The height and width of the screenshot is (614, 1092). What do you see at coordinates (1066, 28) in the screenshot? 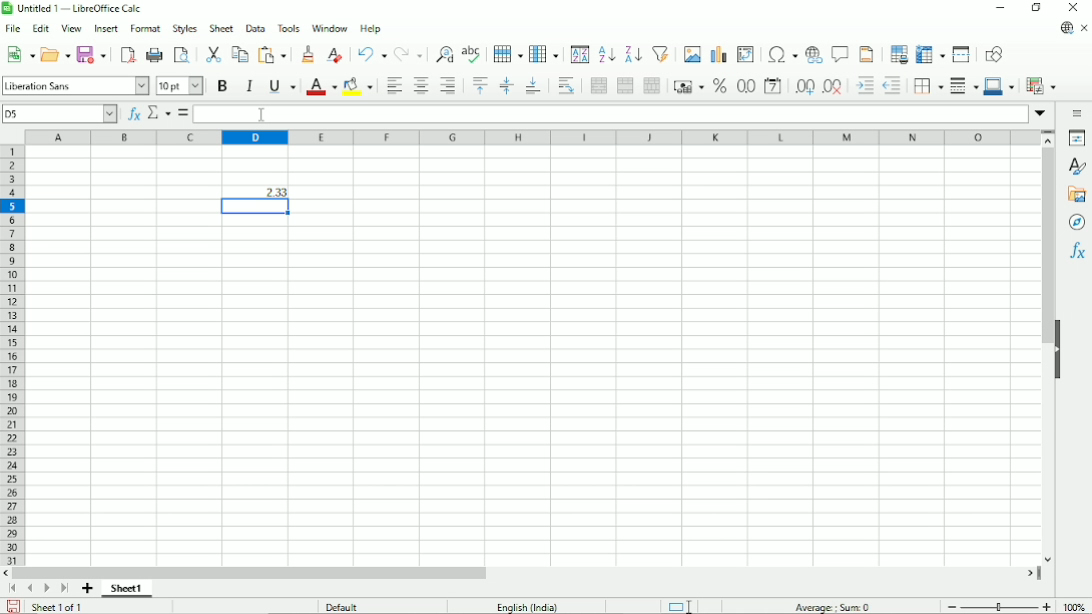
I see `Update available ` at bounding box center [1066, 28].